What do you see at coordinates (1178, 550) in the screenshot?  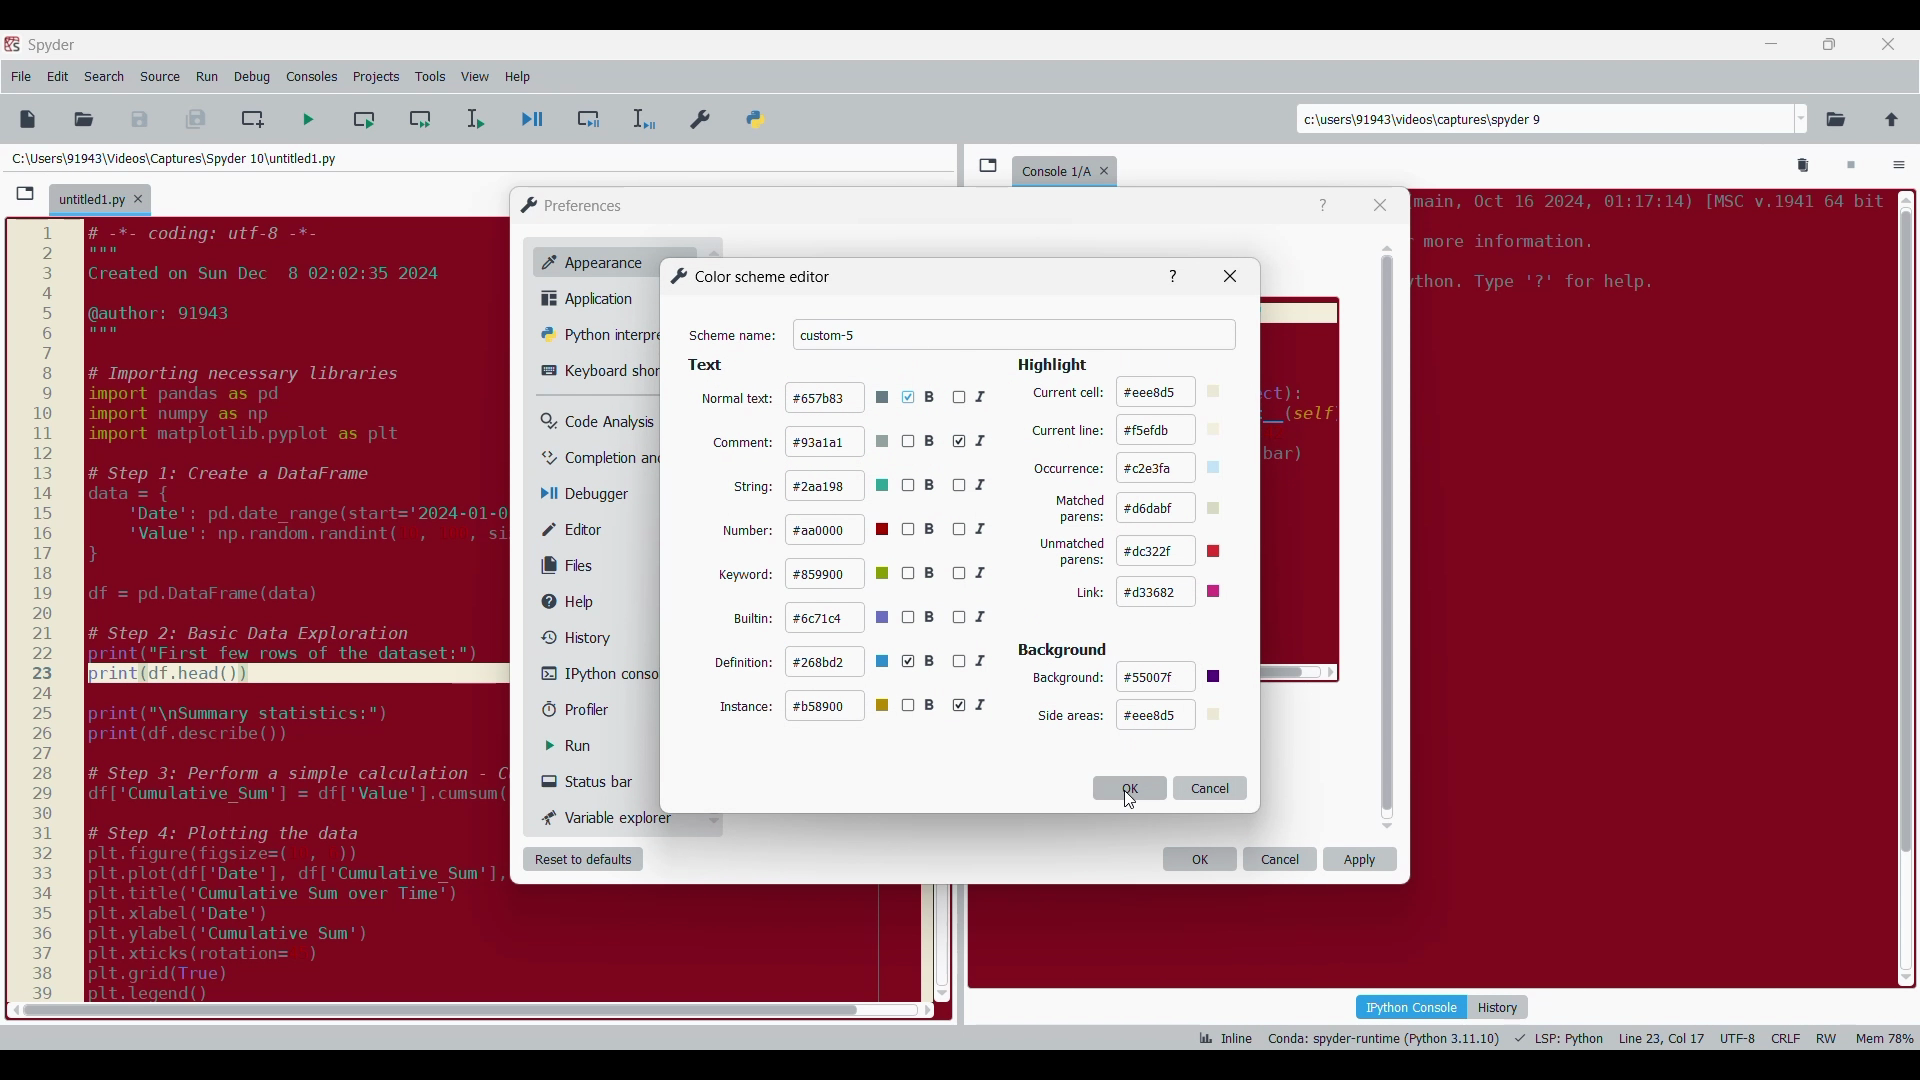 I see `#dc322f` at bounding box center [1178, 550].